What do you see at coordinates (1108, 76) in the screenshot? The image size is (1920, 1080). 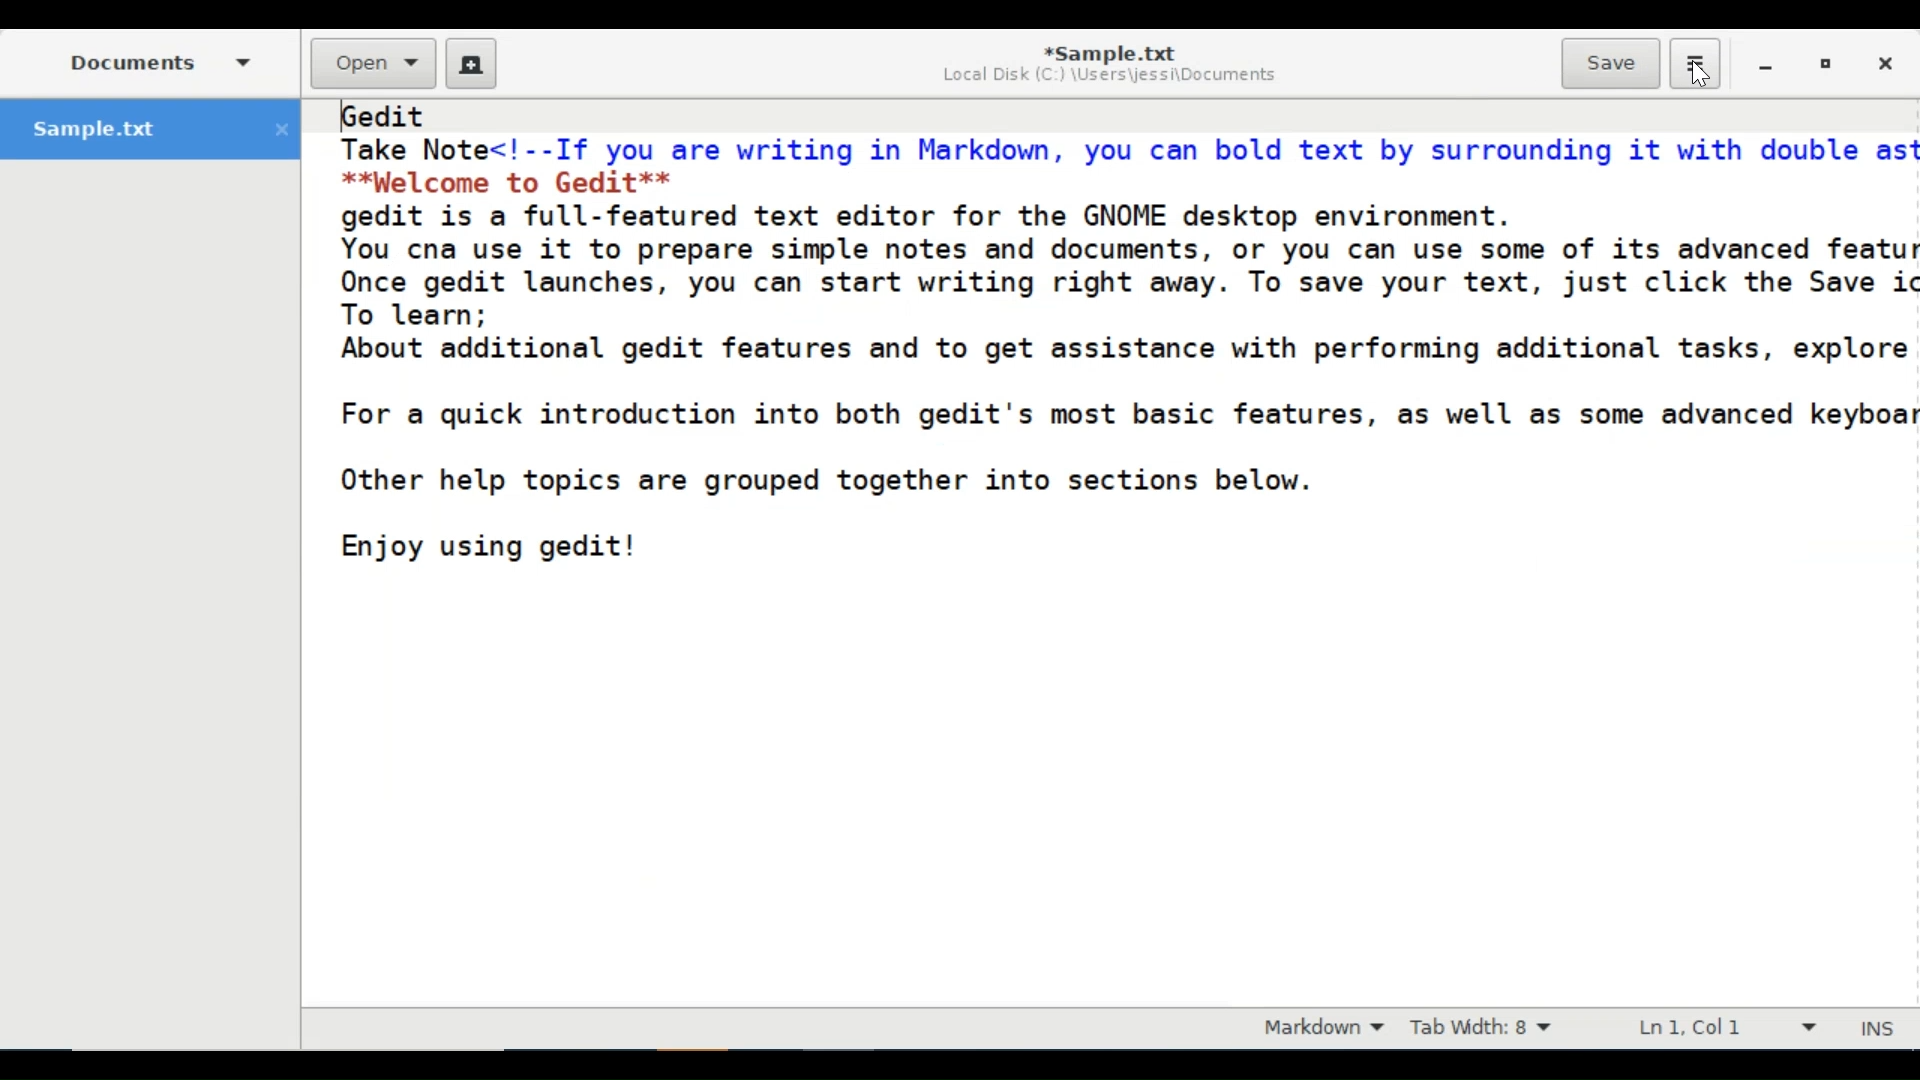 I see `Local Disk (C:) \Users\jessi\Documents` at bounding box center [1108, 76].